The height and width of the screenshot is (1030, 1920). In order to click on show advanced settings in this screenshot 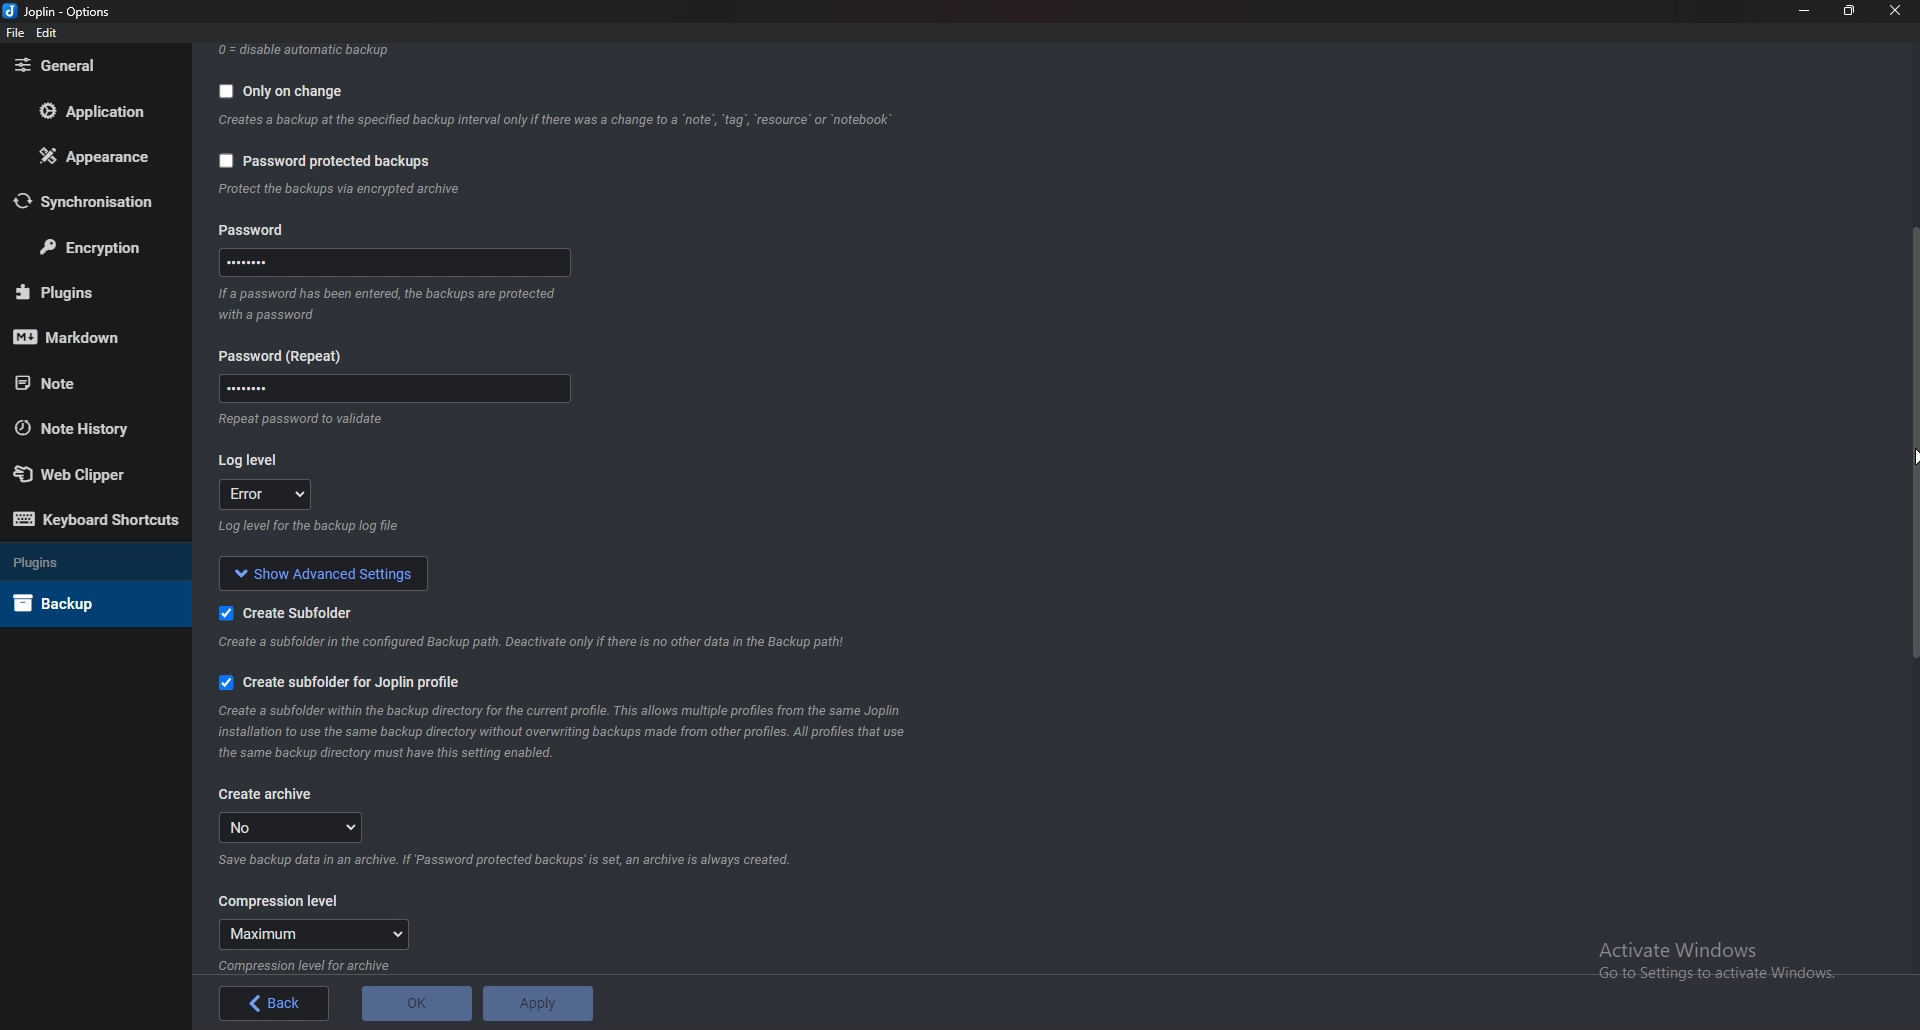, I will do `click(317, 571)`.